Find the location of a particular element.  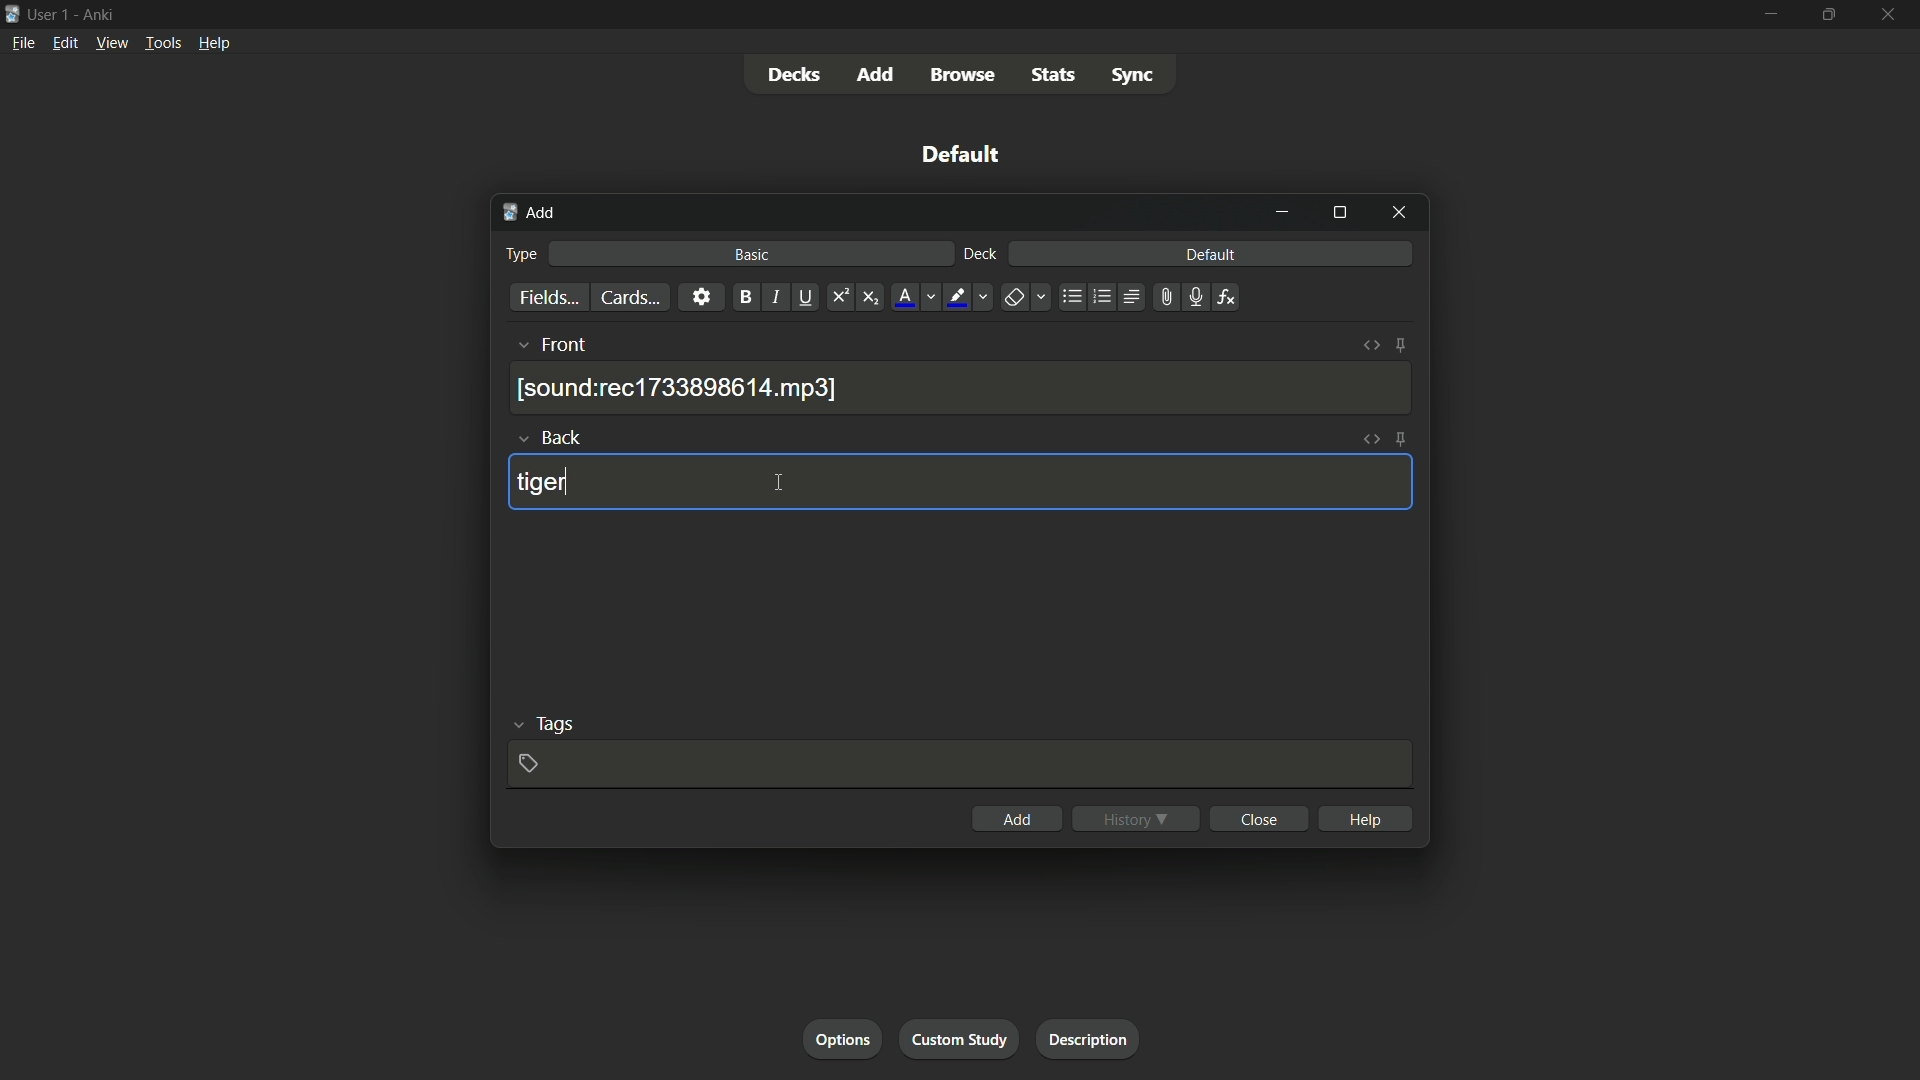

default is located at coordinates (961, 154).